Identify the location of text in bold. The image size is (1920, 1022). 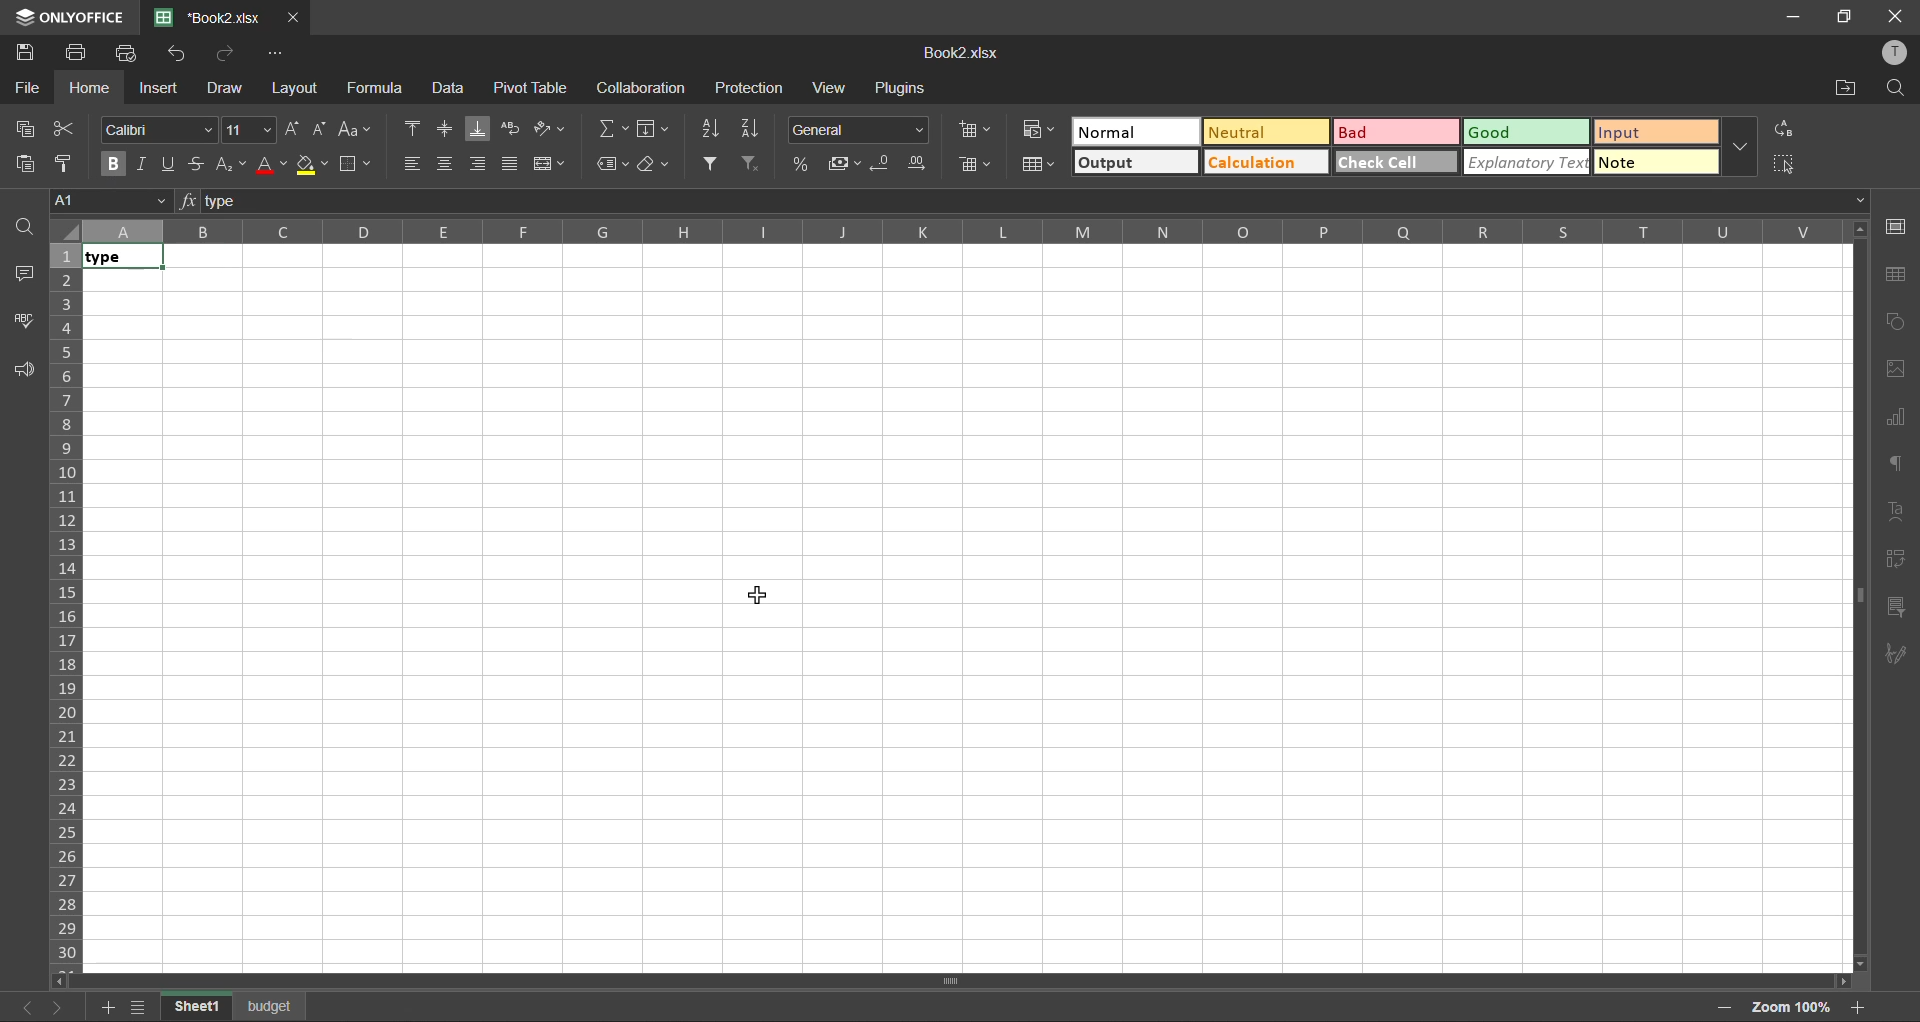
(107, 258).